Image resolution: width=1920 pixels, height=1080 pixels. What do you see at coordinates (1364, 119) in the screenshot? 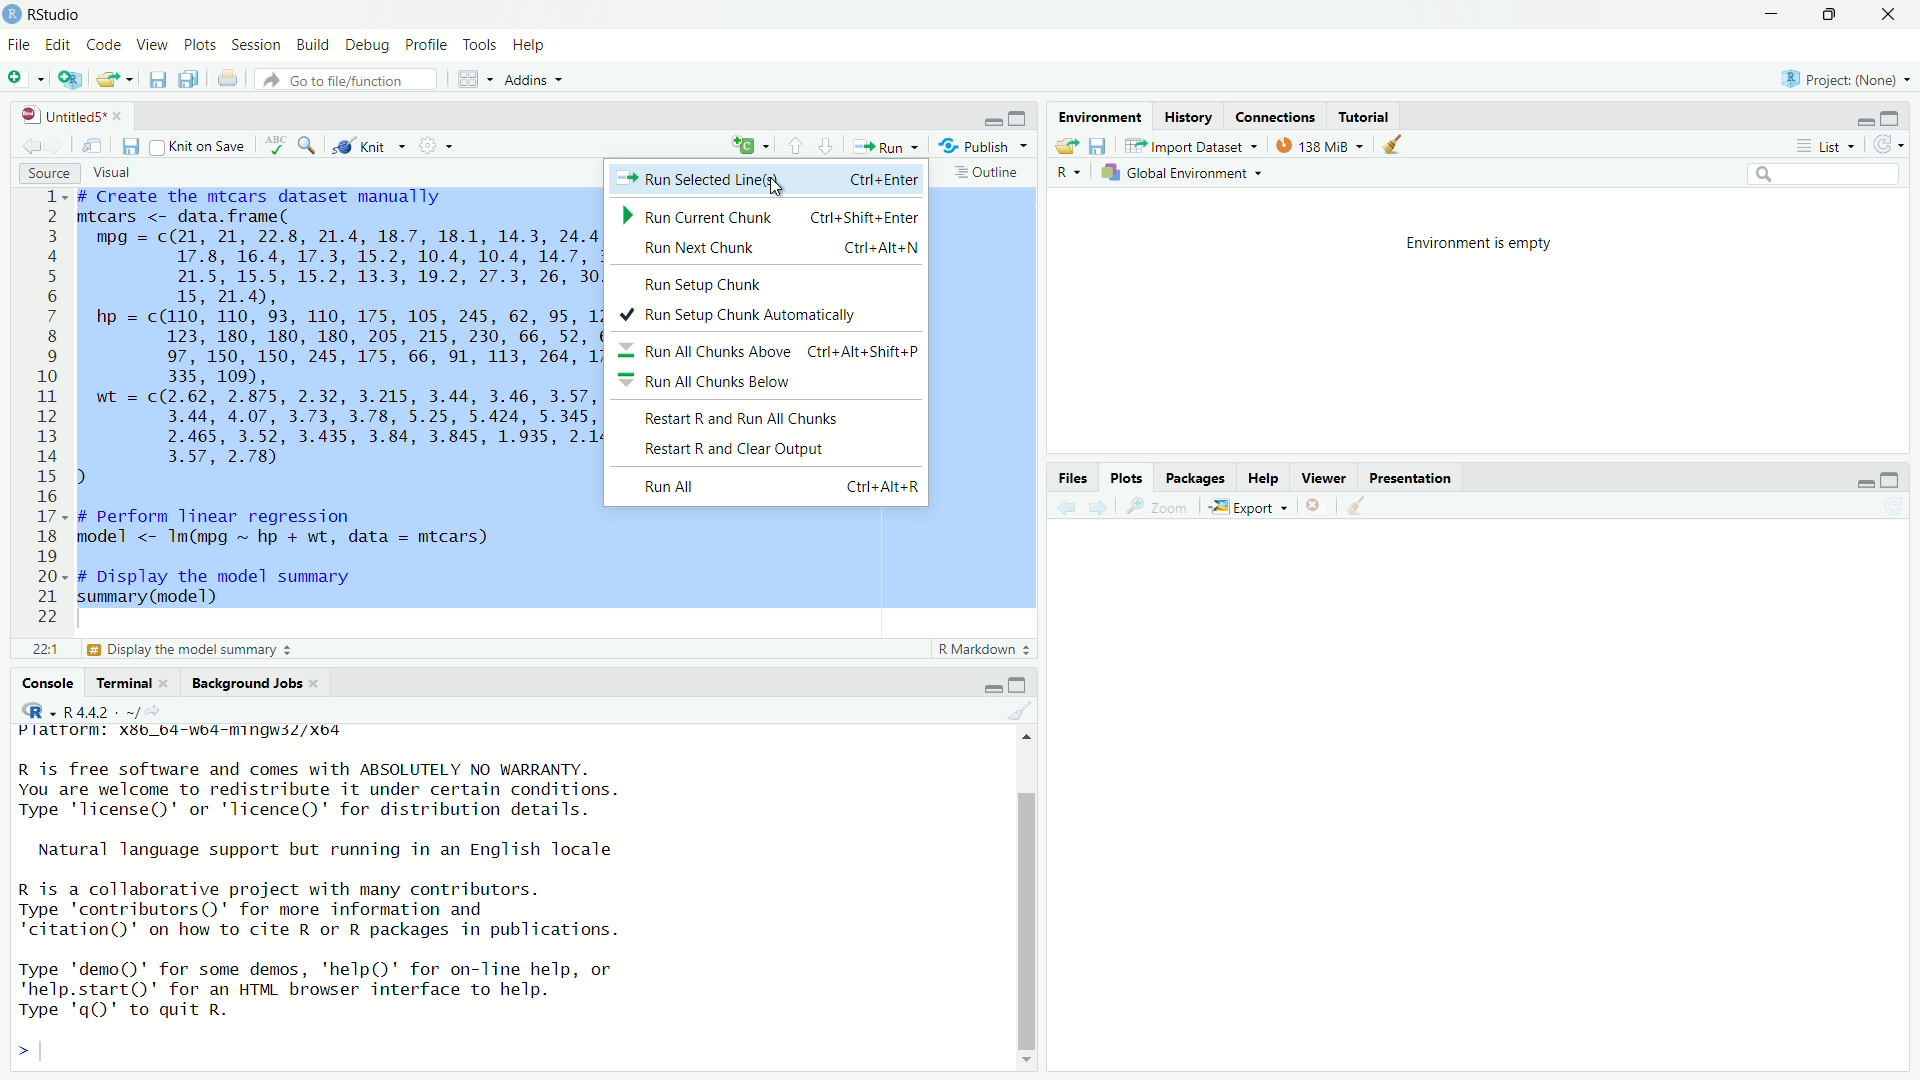
I see `Tutorial` at bounding box center [1364, 119].